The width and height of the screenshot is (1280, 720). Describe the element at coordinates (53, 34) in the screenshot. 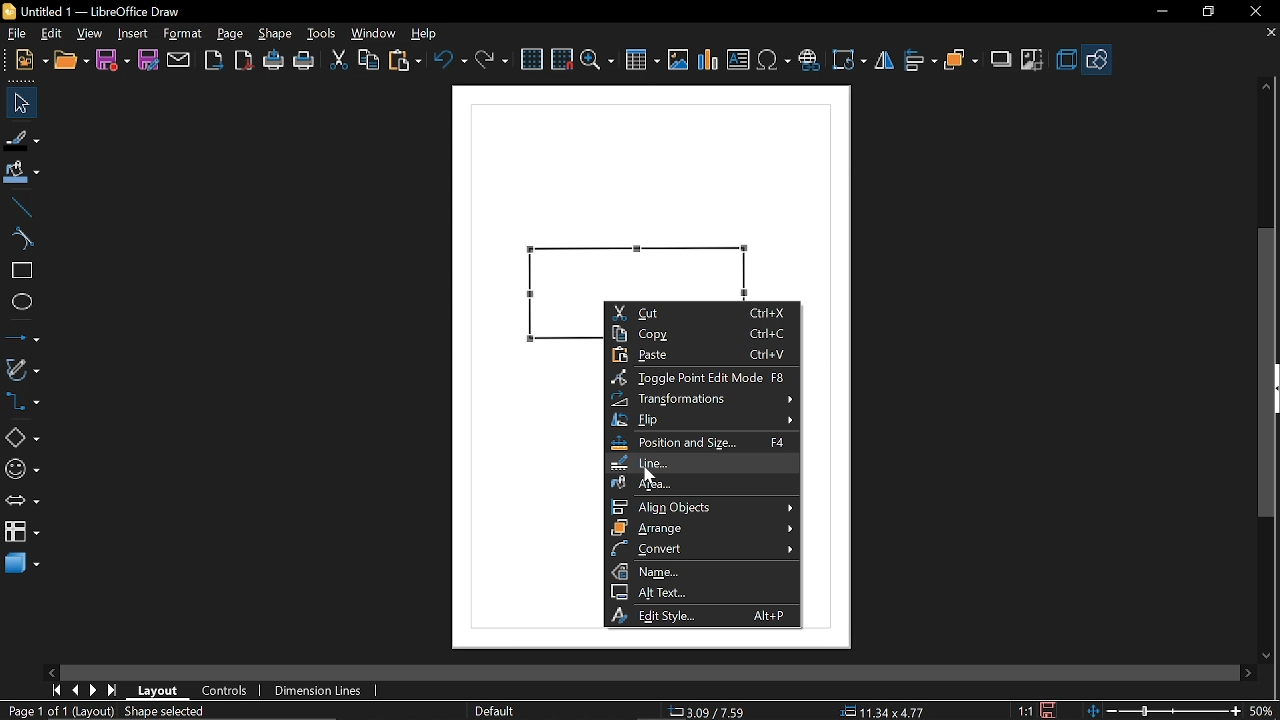

I see `edit` at that location.